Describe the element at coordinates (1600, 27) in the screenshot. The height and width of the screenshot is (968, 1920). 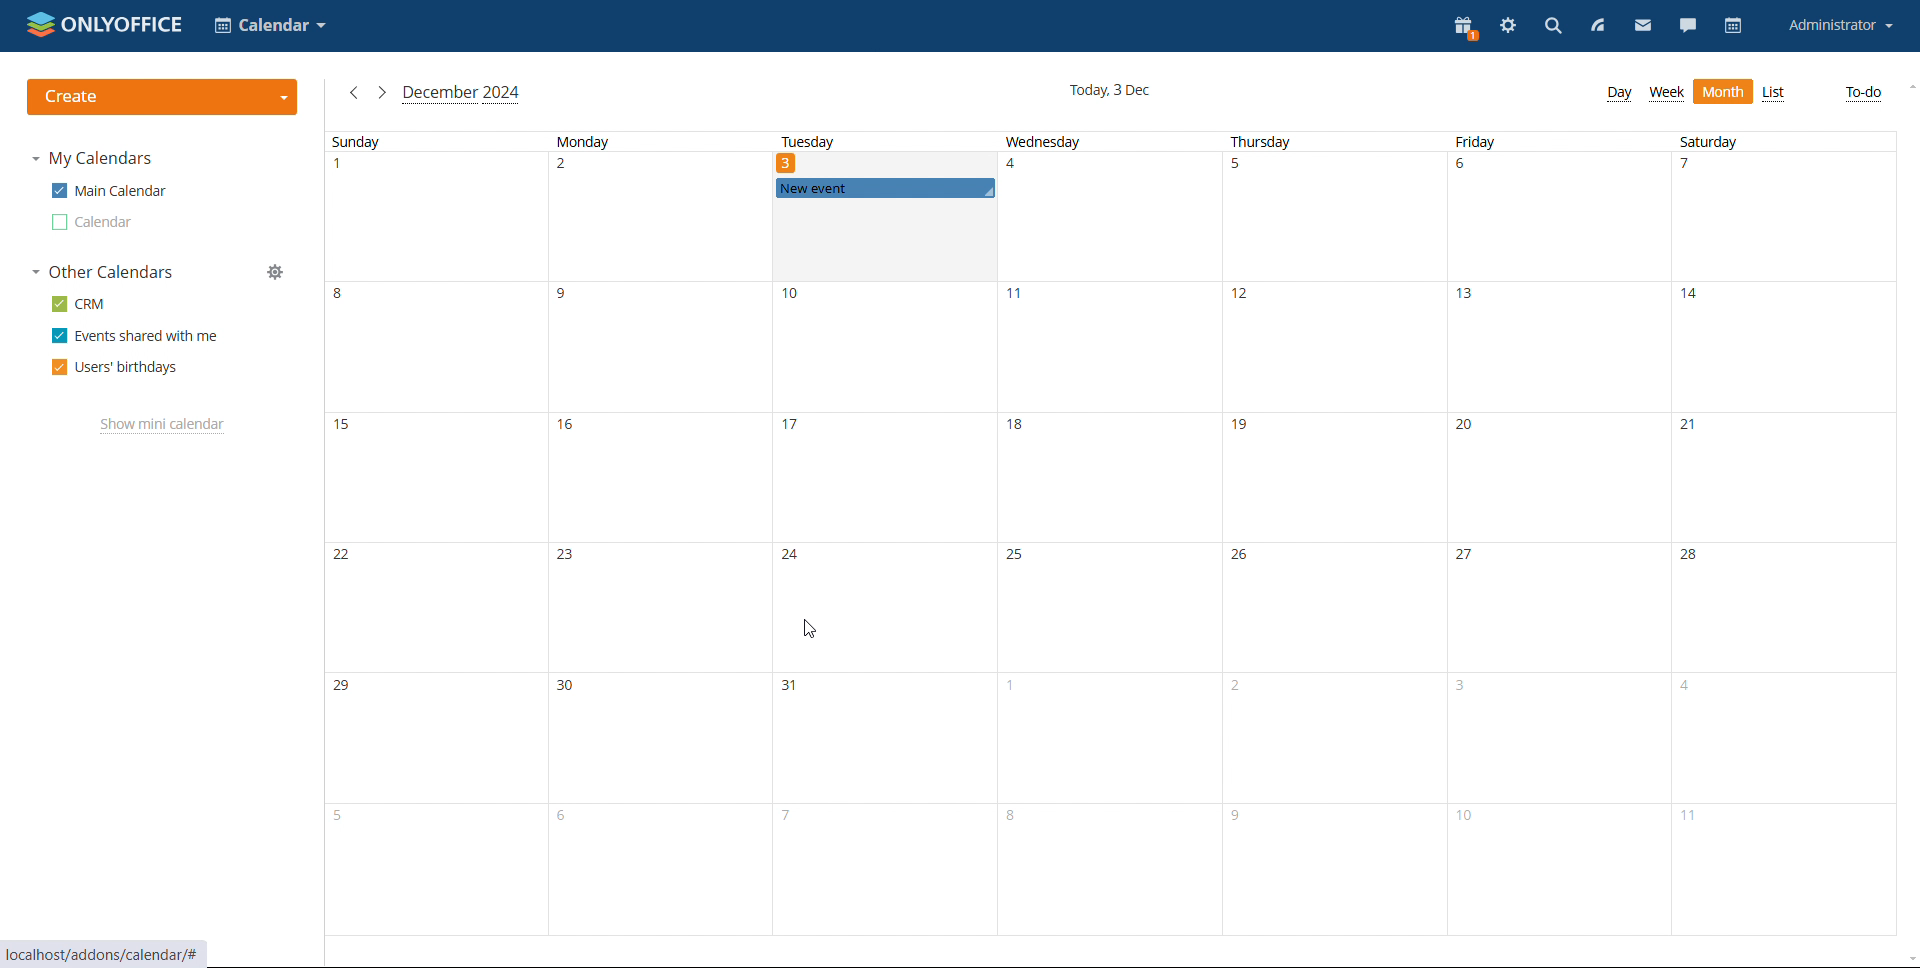
I see `feed` at that location.